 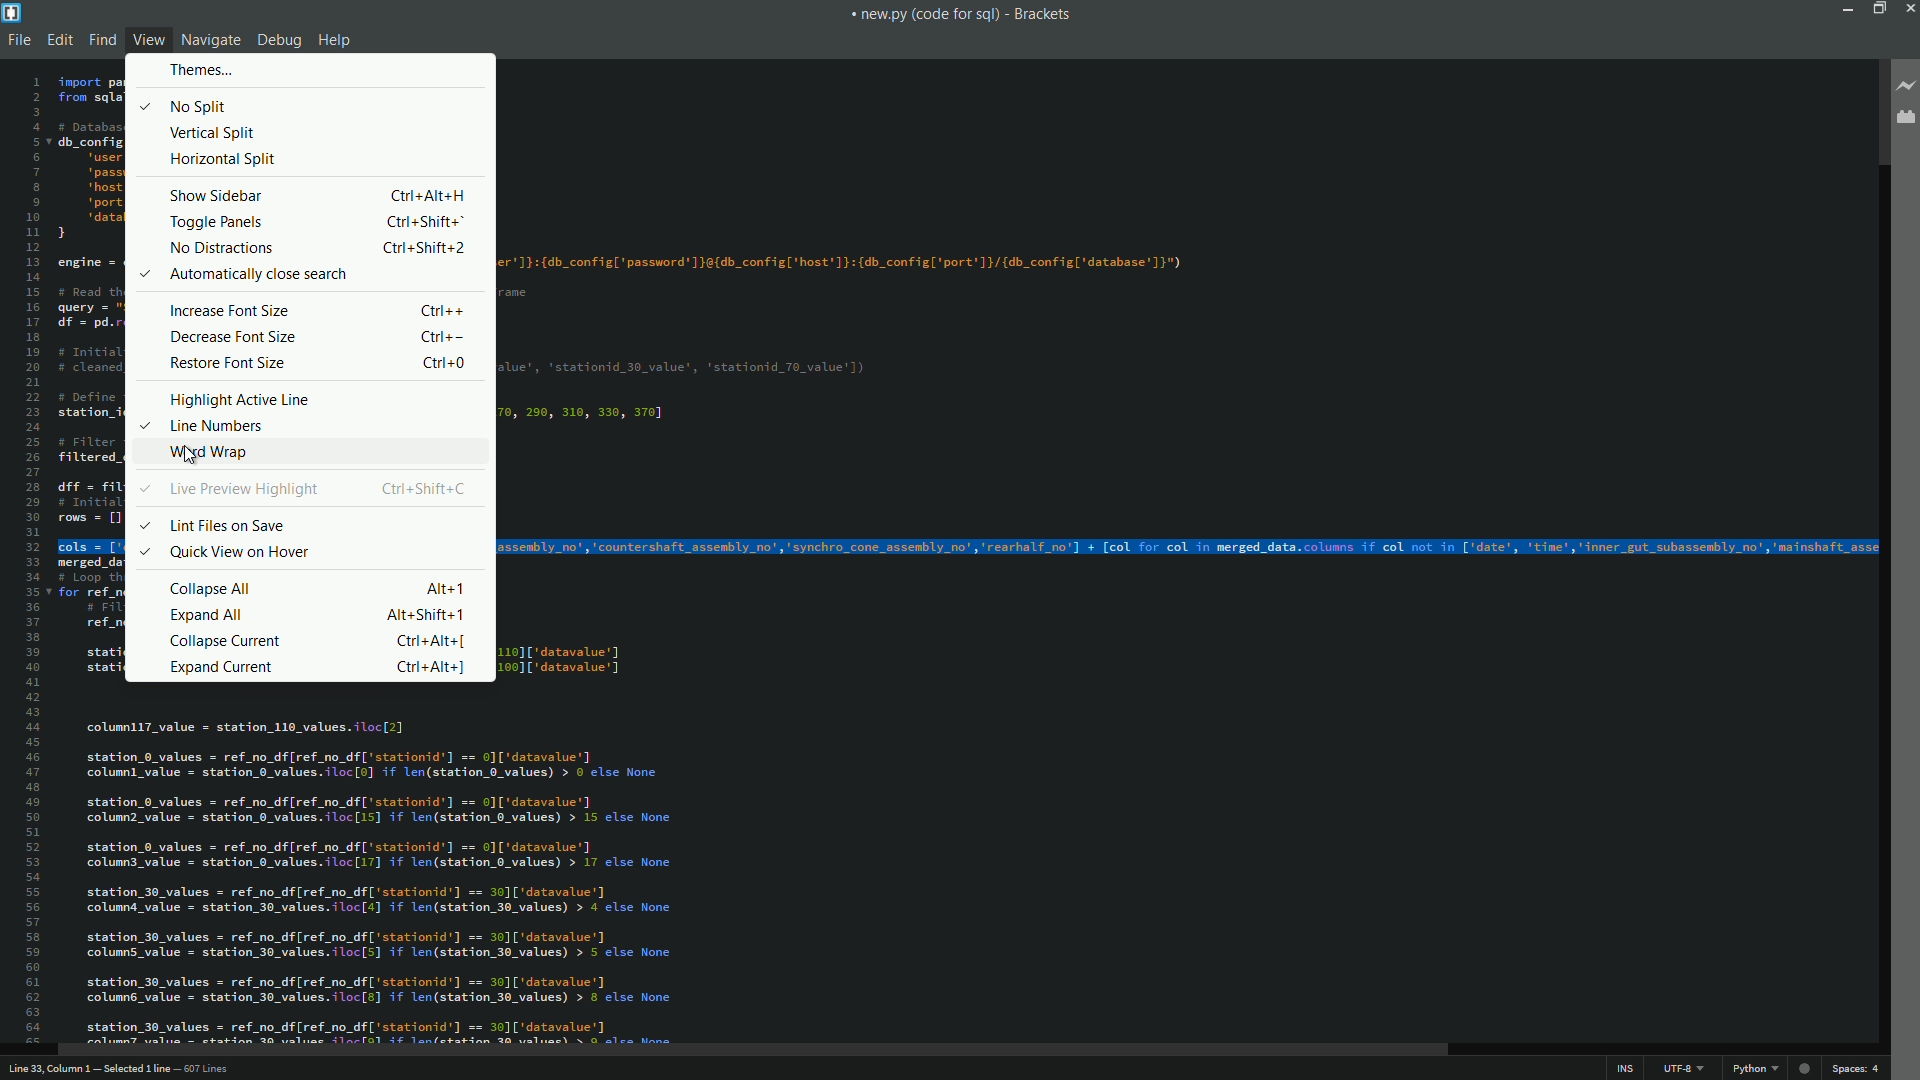 What do you see at coordinates (1805, 1066) in the screenshot?
I see `web` at bounding box center [1805, 1066].